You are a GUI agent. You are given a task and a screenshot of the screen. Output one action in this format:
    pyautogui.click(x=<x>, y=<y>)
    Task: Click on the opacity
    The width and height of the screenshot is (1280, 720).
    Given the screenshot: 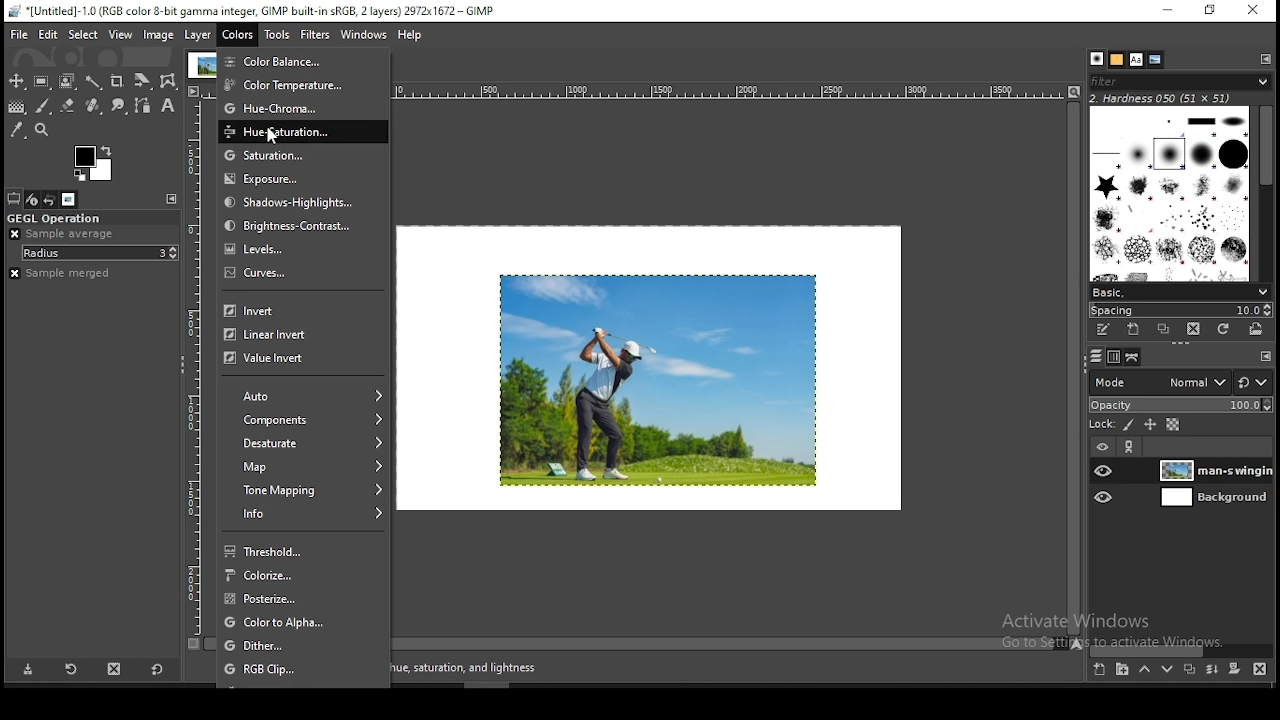 What is the action you would take?
    pyautogui.click(x=1184, y=405)
    